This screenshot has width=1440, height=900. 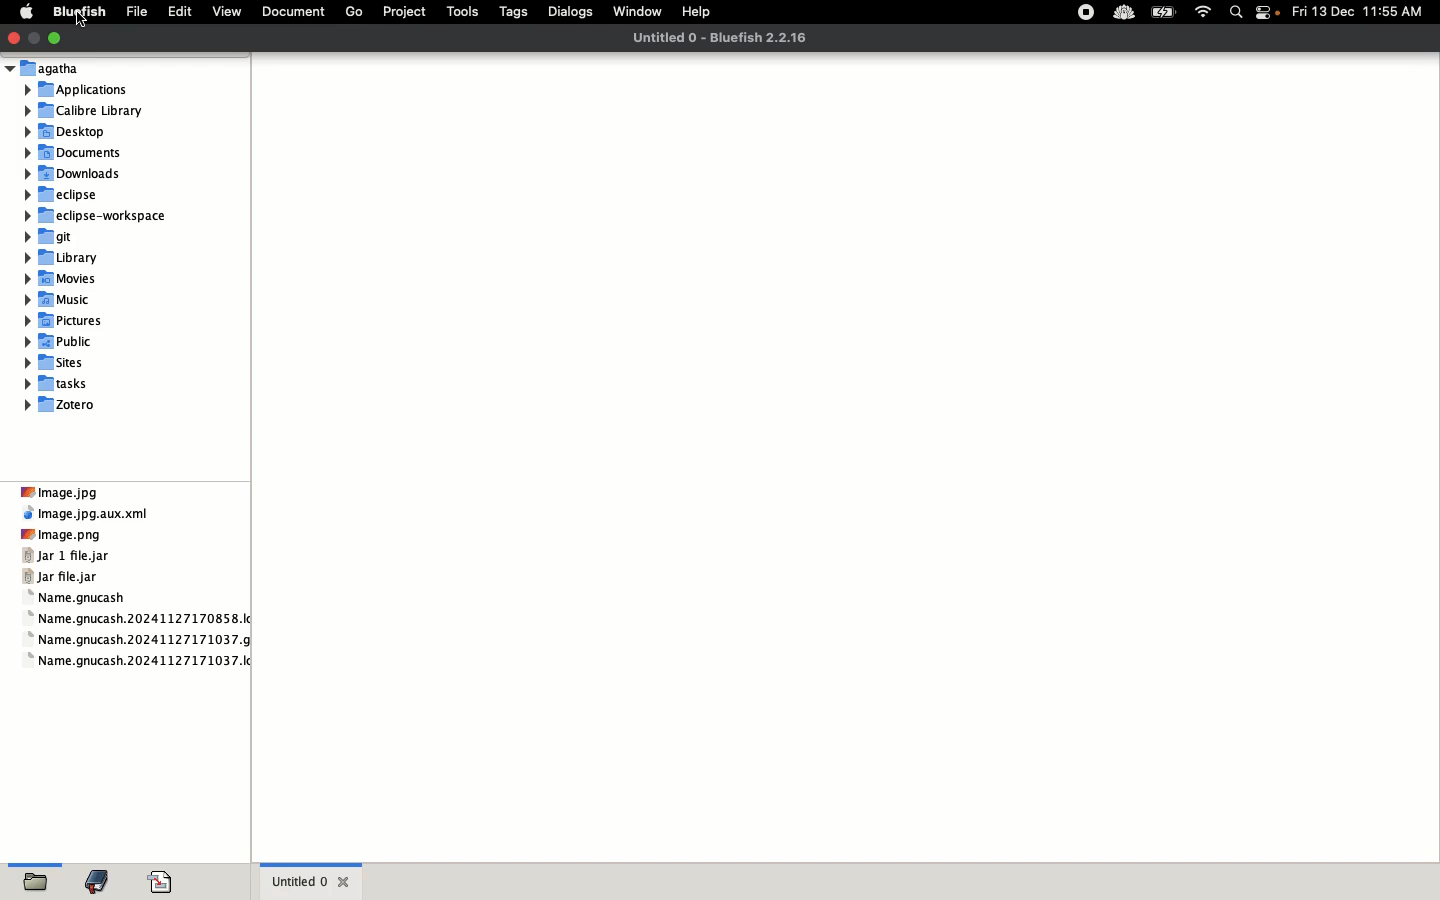 What do you see at coordinates (724, 37) in the screenshot?
I see `untitled` at bounding box center [724, 37].